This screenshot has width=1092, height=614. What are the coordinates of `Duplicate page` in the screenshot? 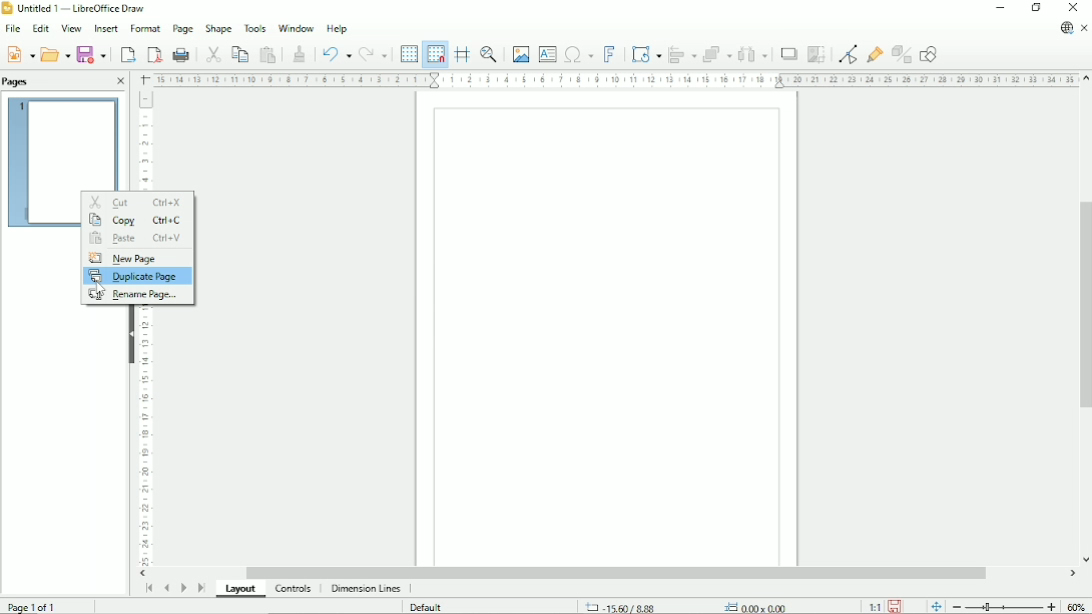 It's located at (137, 276).